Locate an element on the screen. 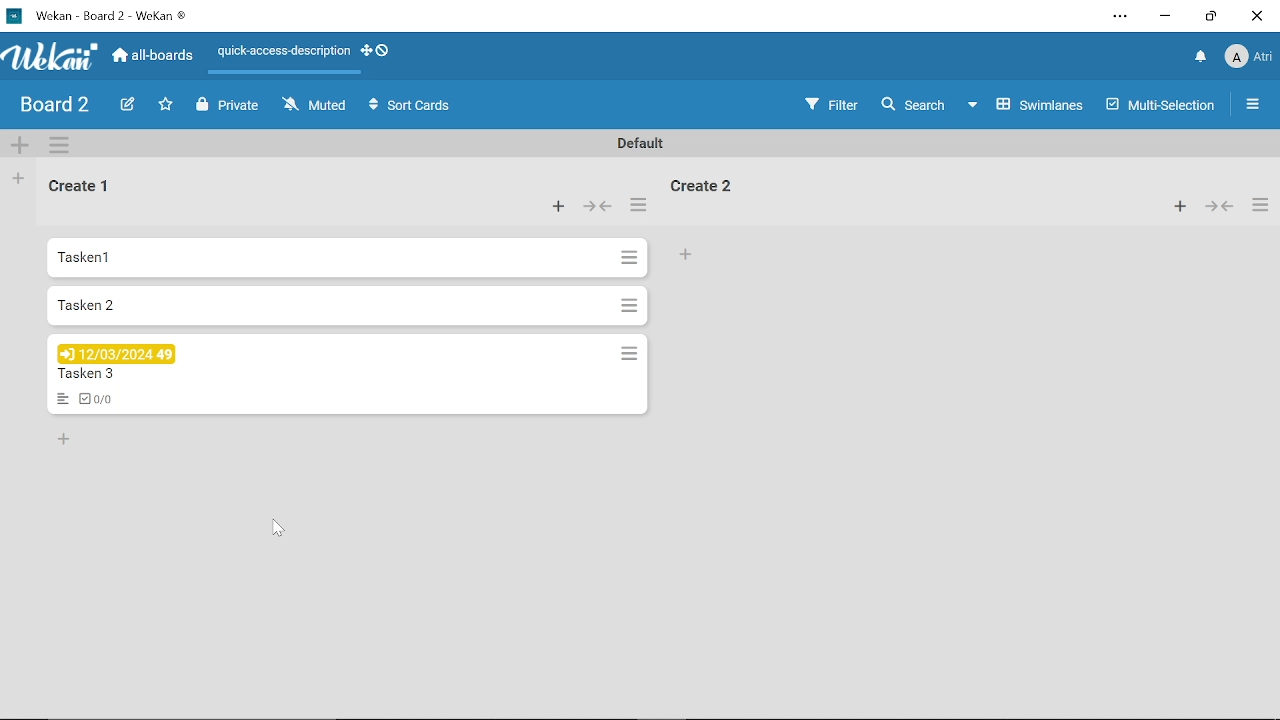 This screenshot has width=1280, height=720. Edit is located at coordinates (127, 103).